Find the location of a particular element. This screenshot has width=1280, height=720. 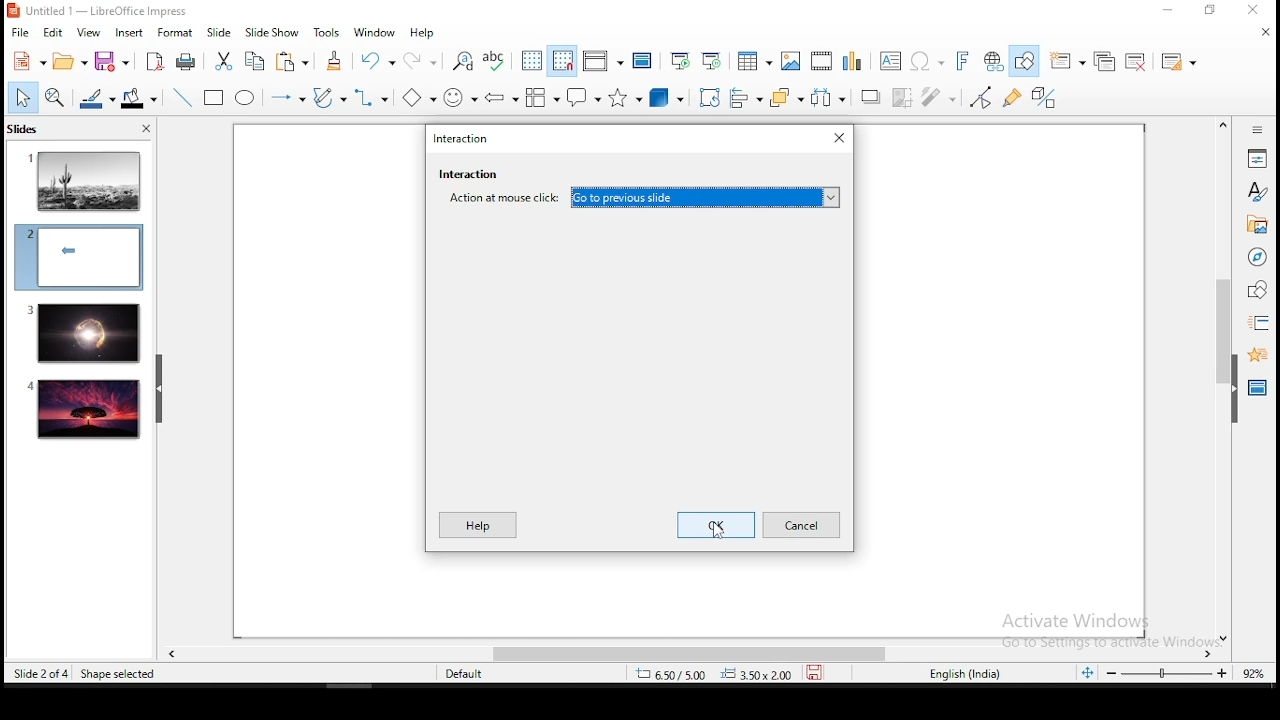

show gluepoint functions is located at coordinates (1017, 97).